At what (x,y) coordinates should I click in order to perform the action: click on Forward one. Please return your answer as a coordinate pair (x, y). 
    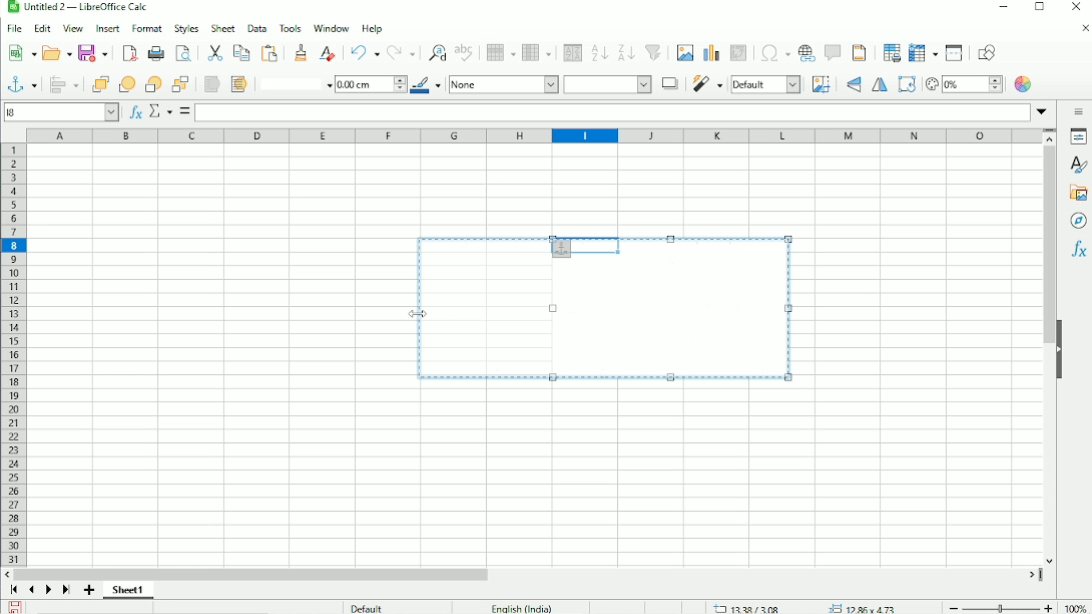
    Looking at the image, I should click on (127, 84).